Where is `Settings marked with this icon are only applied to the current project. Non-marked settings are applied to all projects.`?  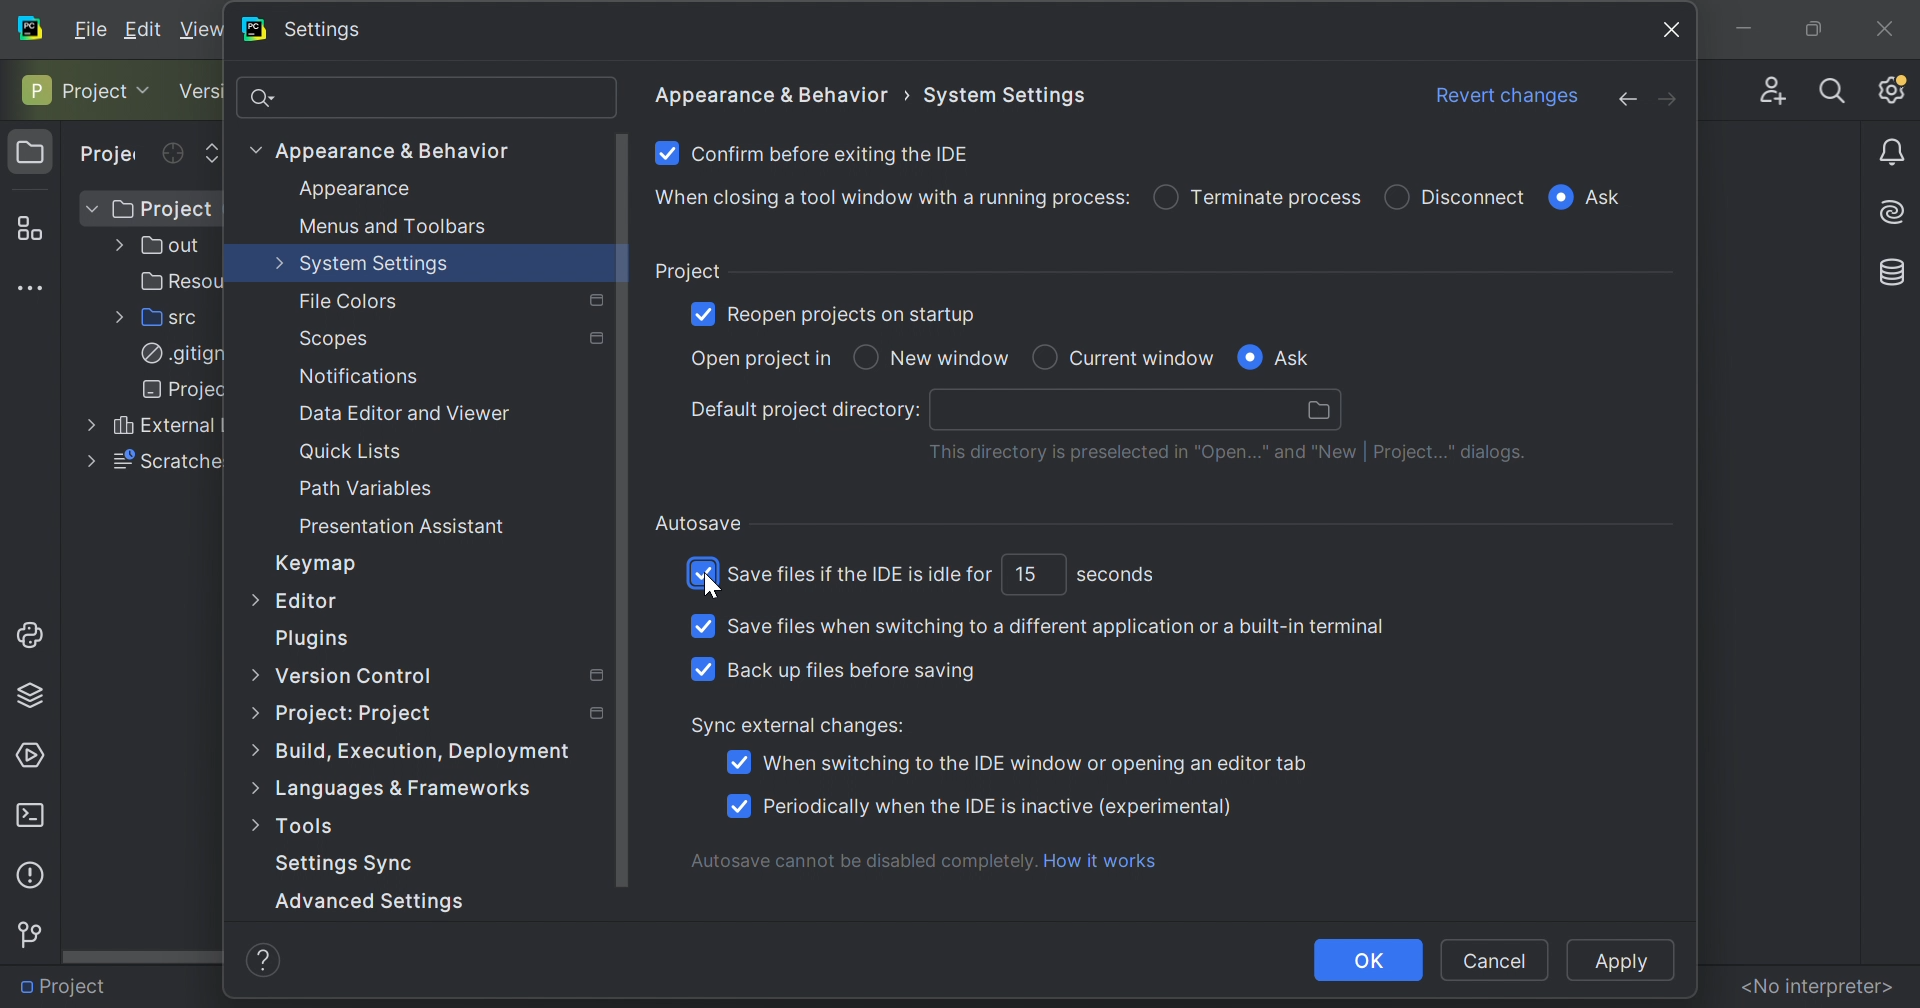 Settings marked with this icon are only applied to the current project. Non-marked settings are applied to all projects. is located at coordinates (592, 711).